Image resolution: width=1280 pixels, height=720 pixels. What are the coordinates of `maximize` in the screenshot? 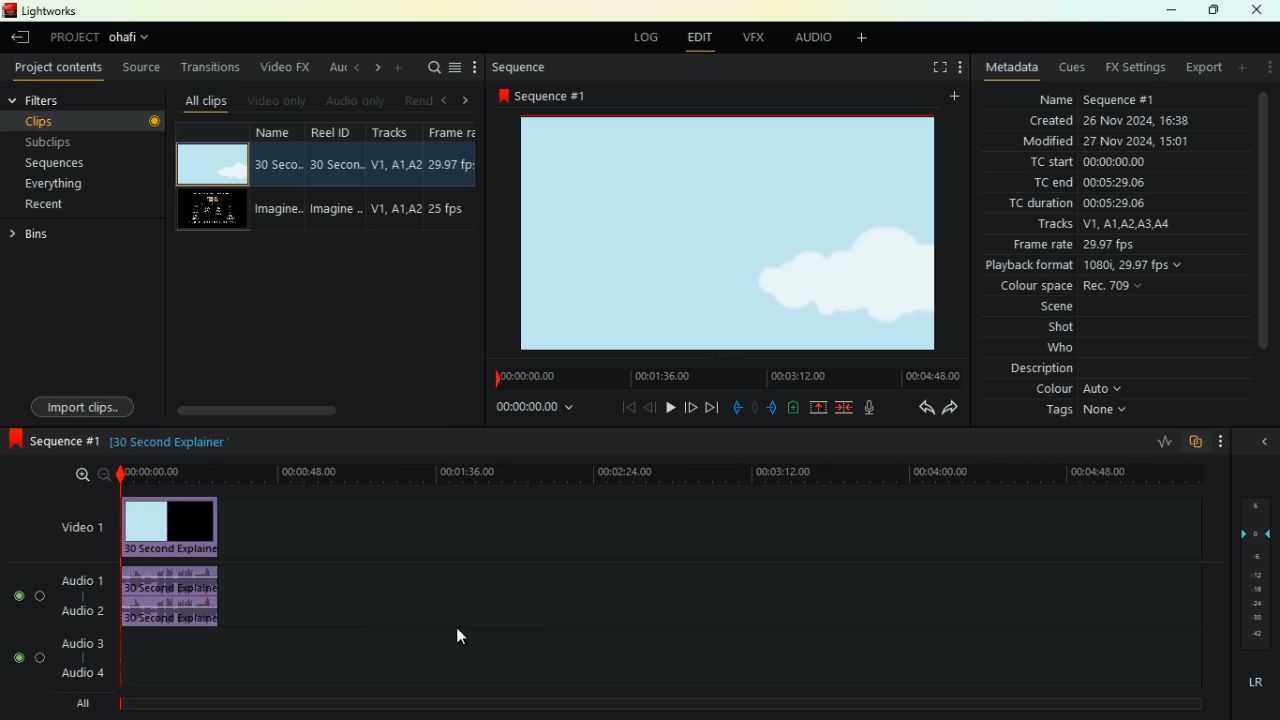 It's located at (1211, 11).